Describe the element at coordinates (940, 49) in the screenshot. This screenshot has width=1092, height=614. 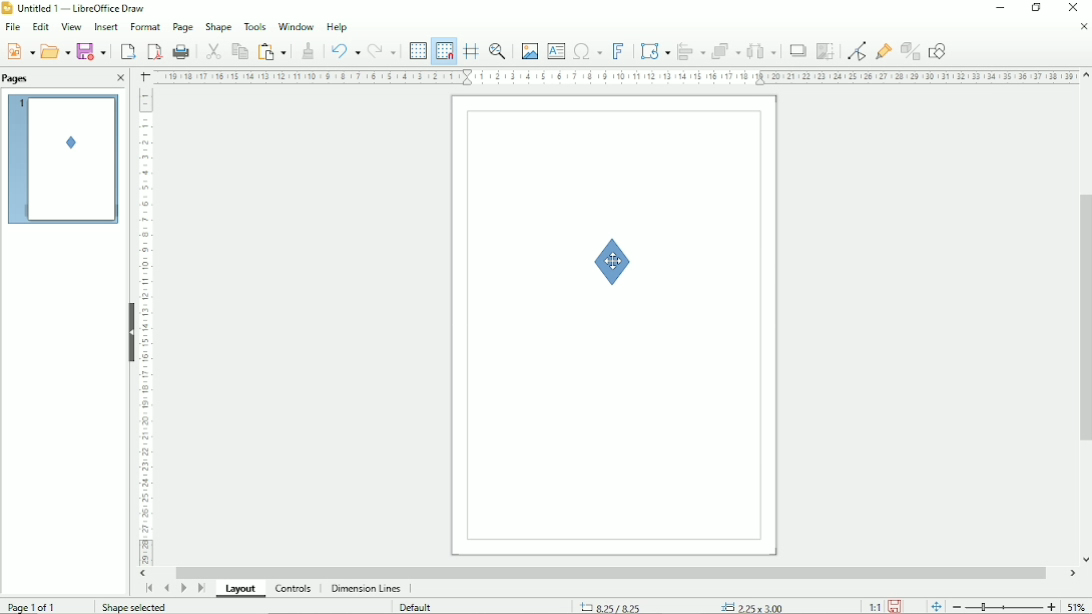
I see `Show draw functions` at that location.